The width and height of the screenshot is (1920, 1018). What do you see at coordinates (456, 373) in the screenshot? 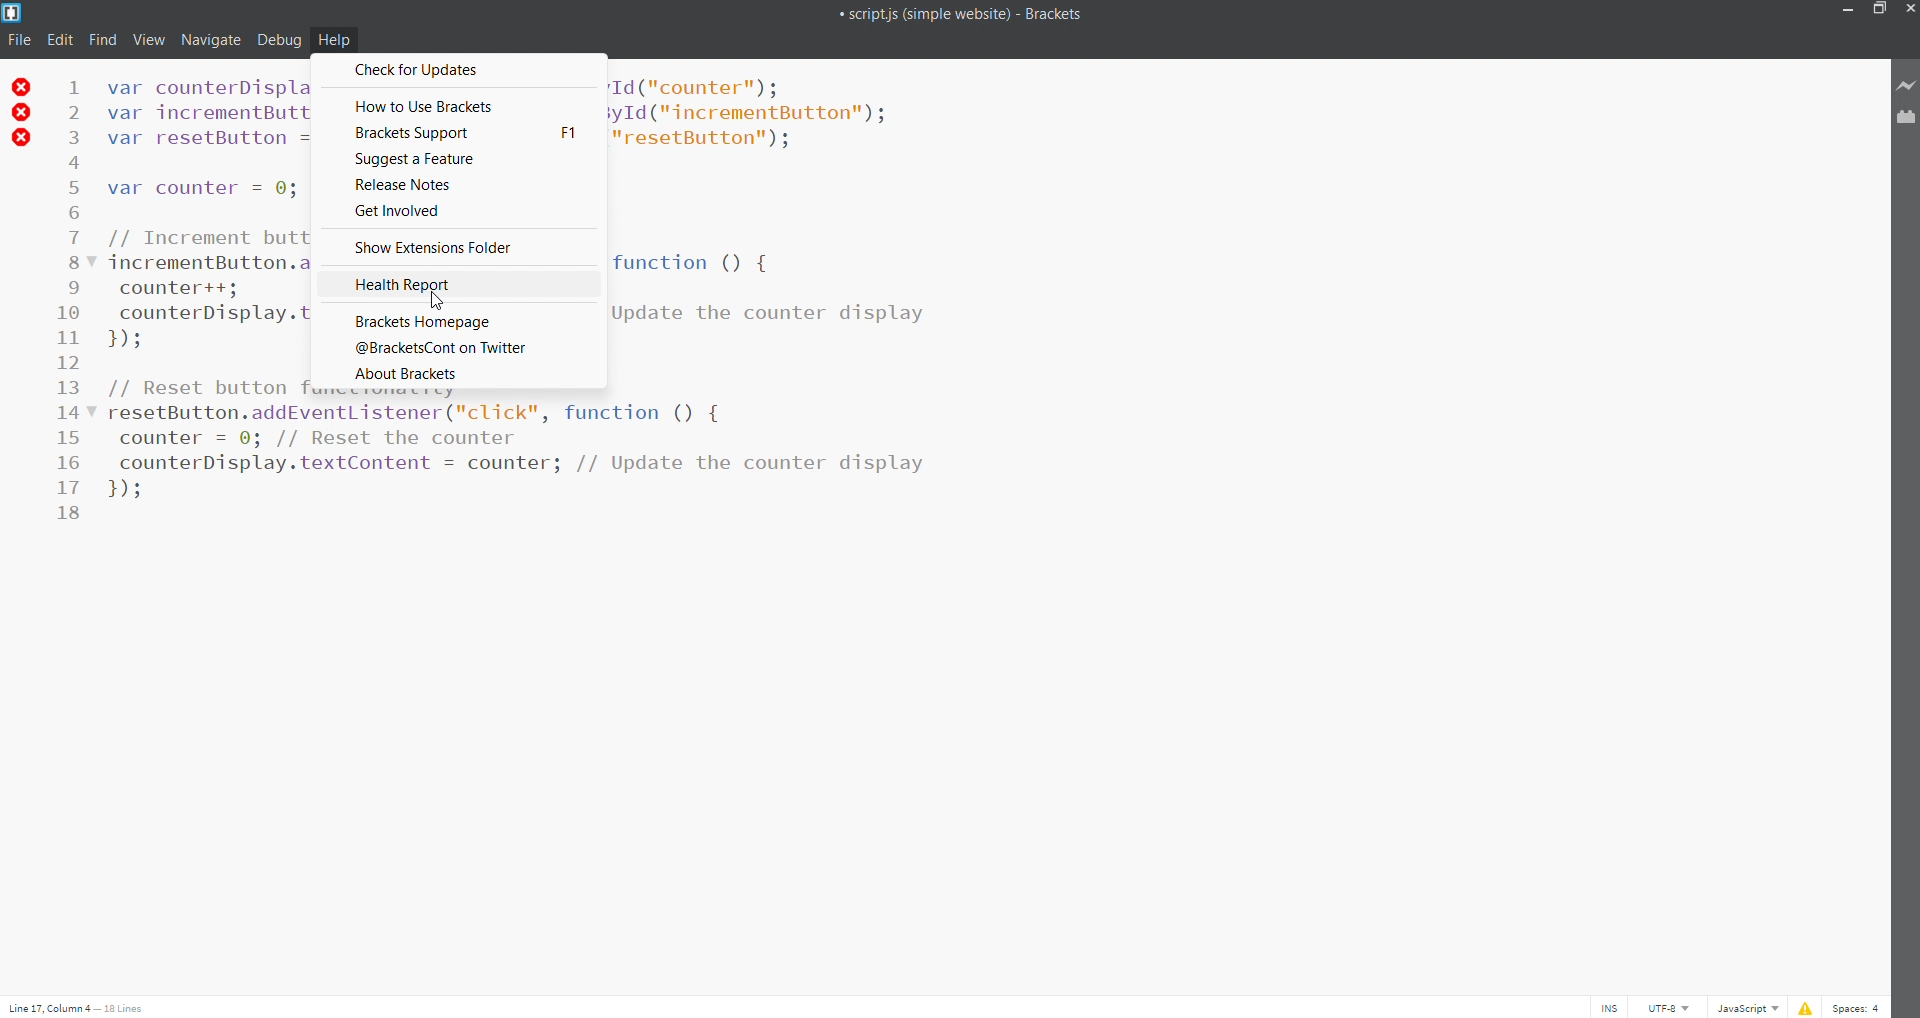
I see `about brackets` at bounding box center [456, 373].